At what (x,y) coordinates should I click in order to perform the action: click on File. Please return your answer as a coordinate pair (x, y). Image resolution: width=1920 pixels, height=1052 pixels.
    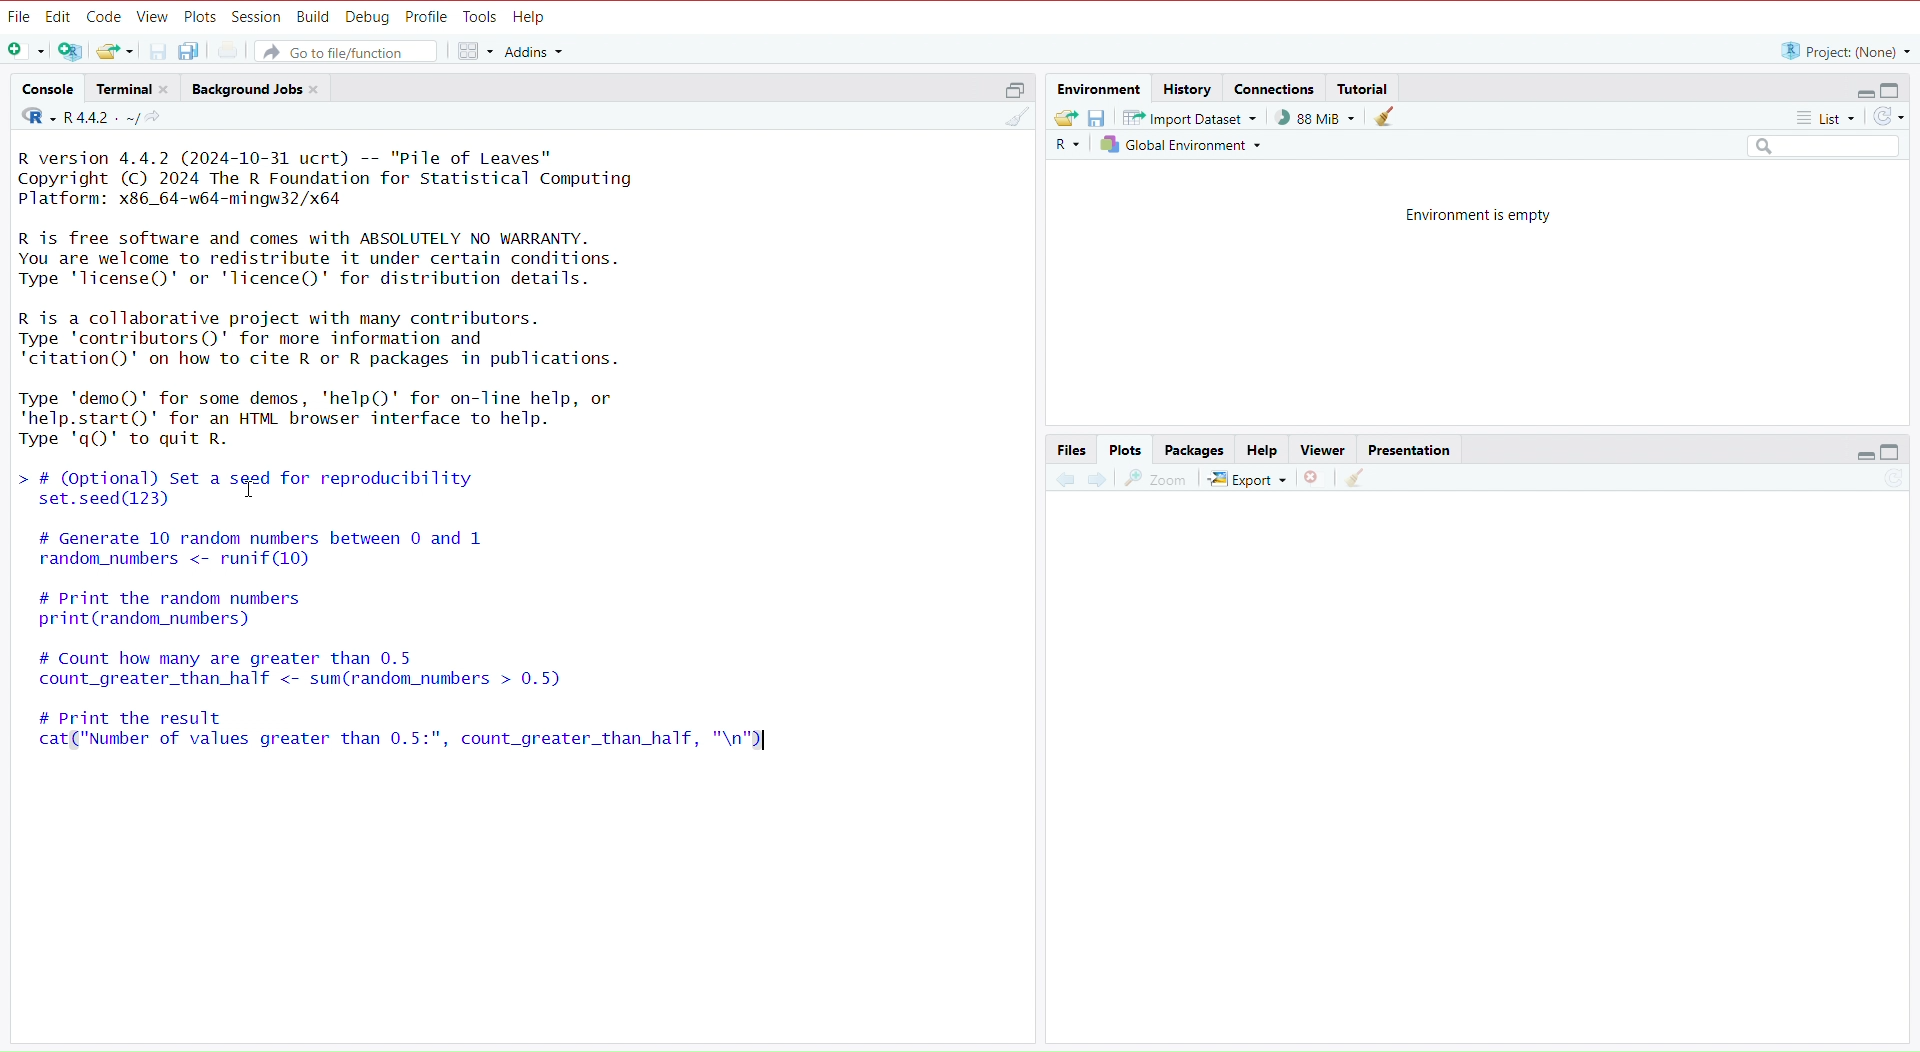
    Looking at the image, I should click on (20, 16).